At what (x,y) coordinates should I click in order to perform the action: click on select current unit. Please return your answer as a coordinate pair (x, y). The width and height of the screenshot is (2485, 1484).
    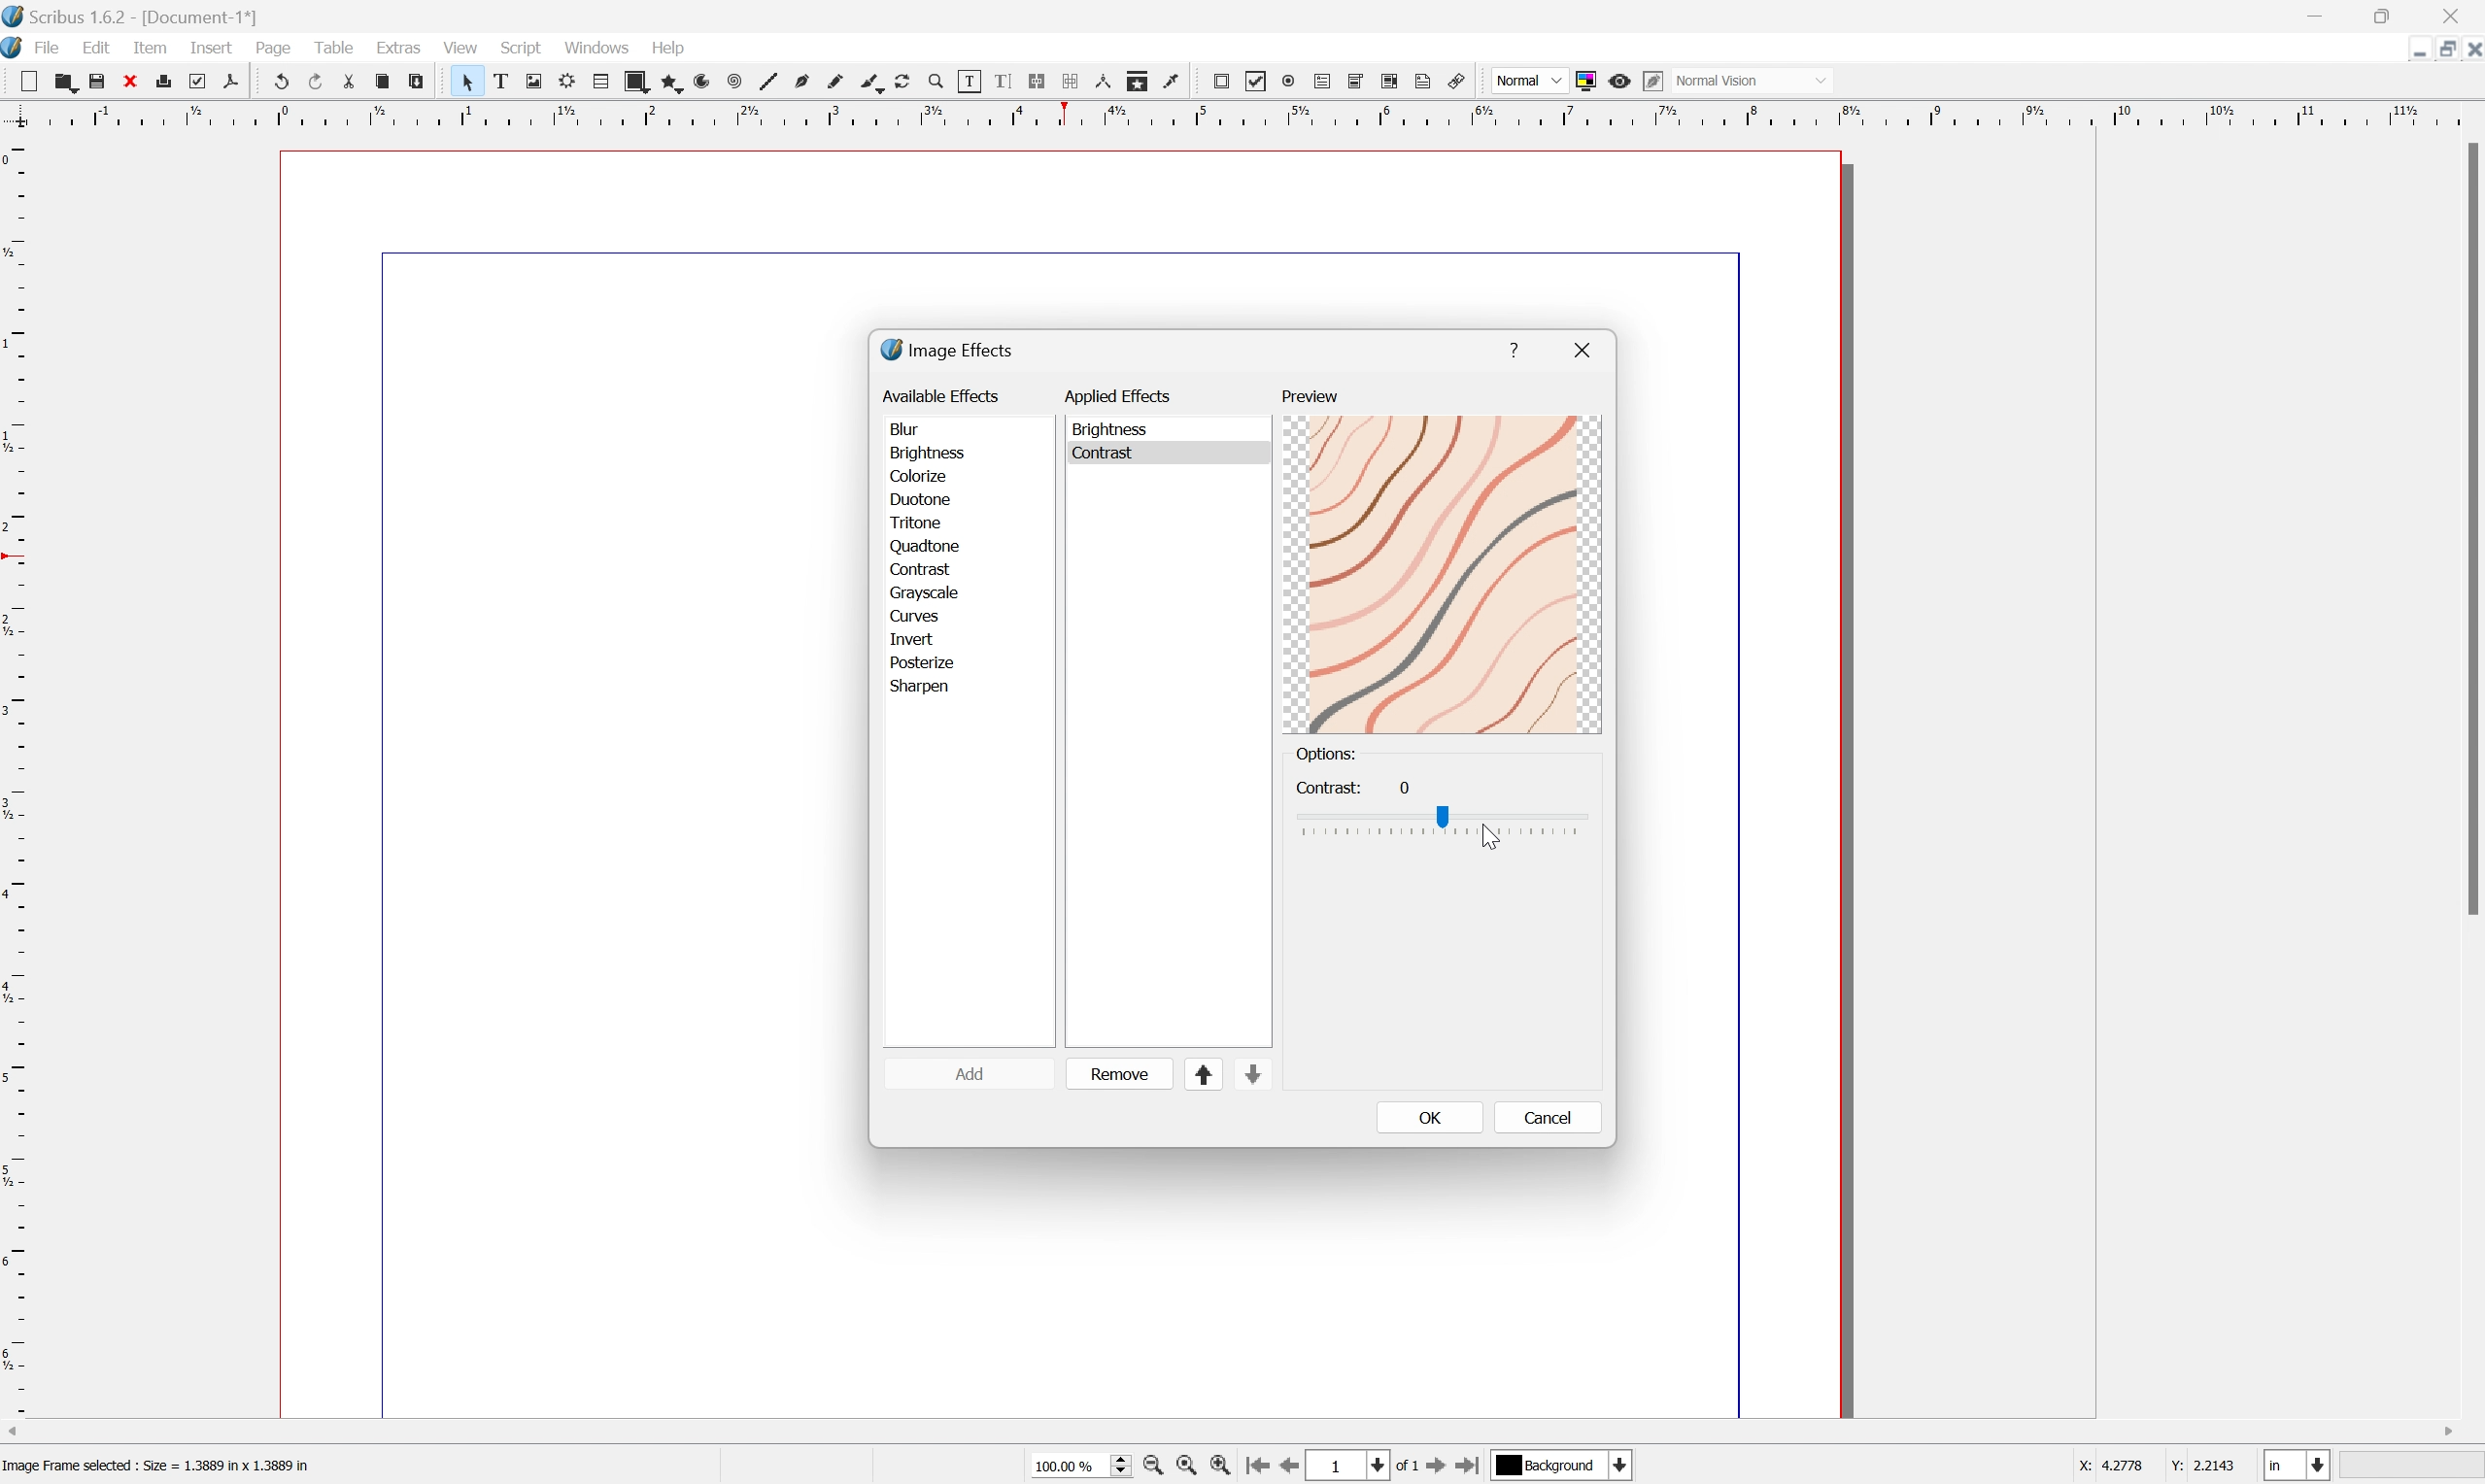
    Looking at the image, I should click on (2300, 1465).